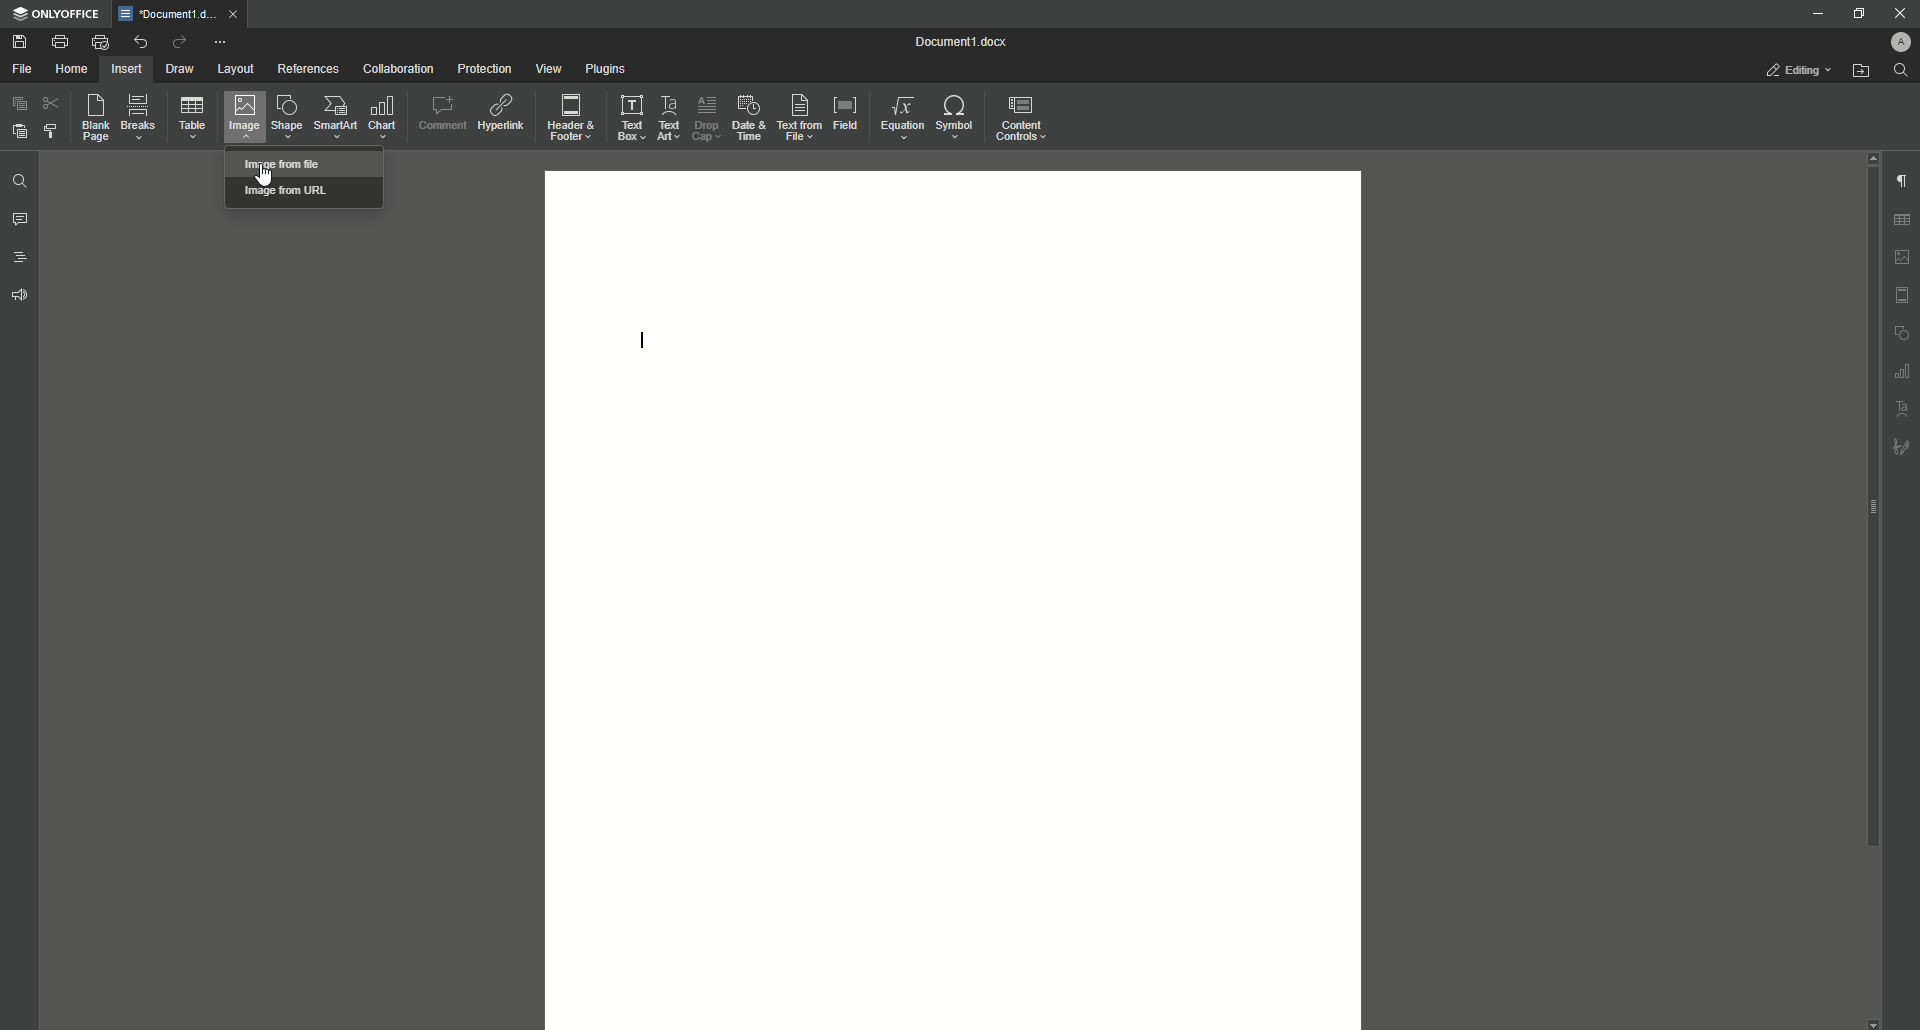 The width and height of the screenshot is (1920, 1030). What do you see at coordinates (479, 69) in the screenshot?
I see `Protection` at bounding box center [479, 69].